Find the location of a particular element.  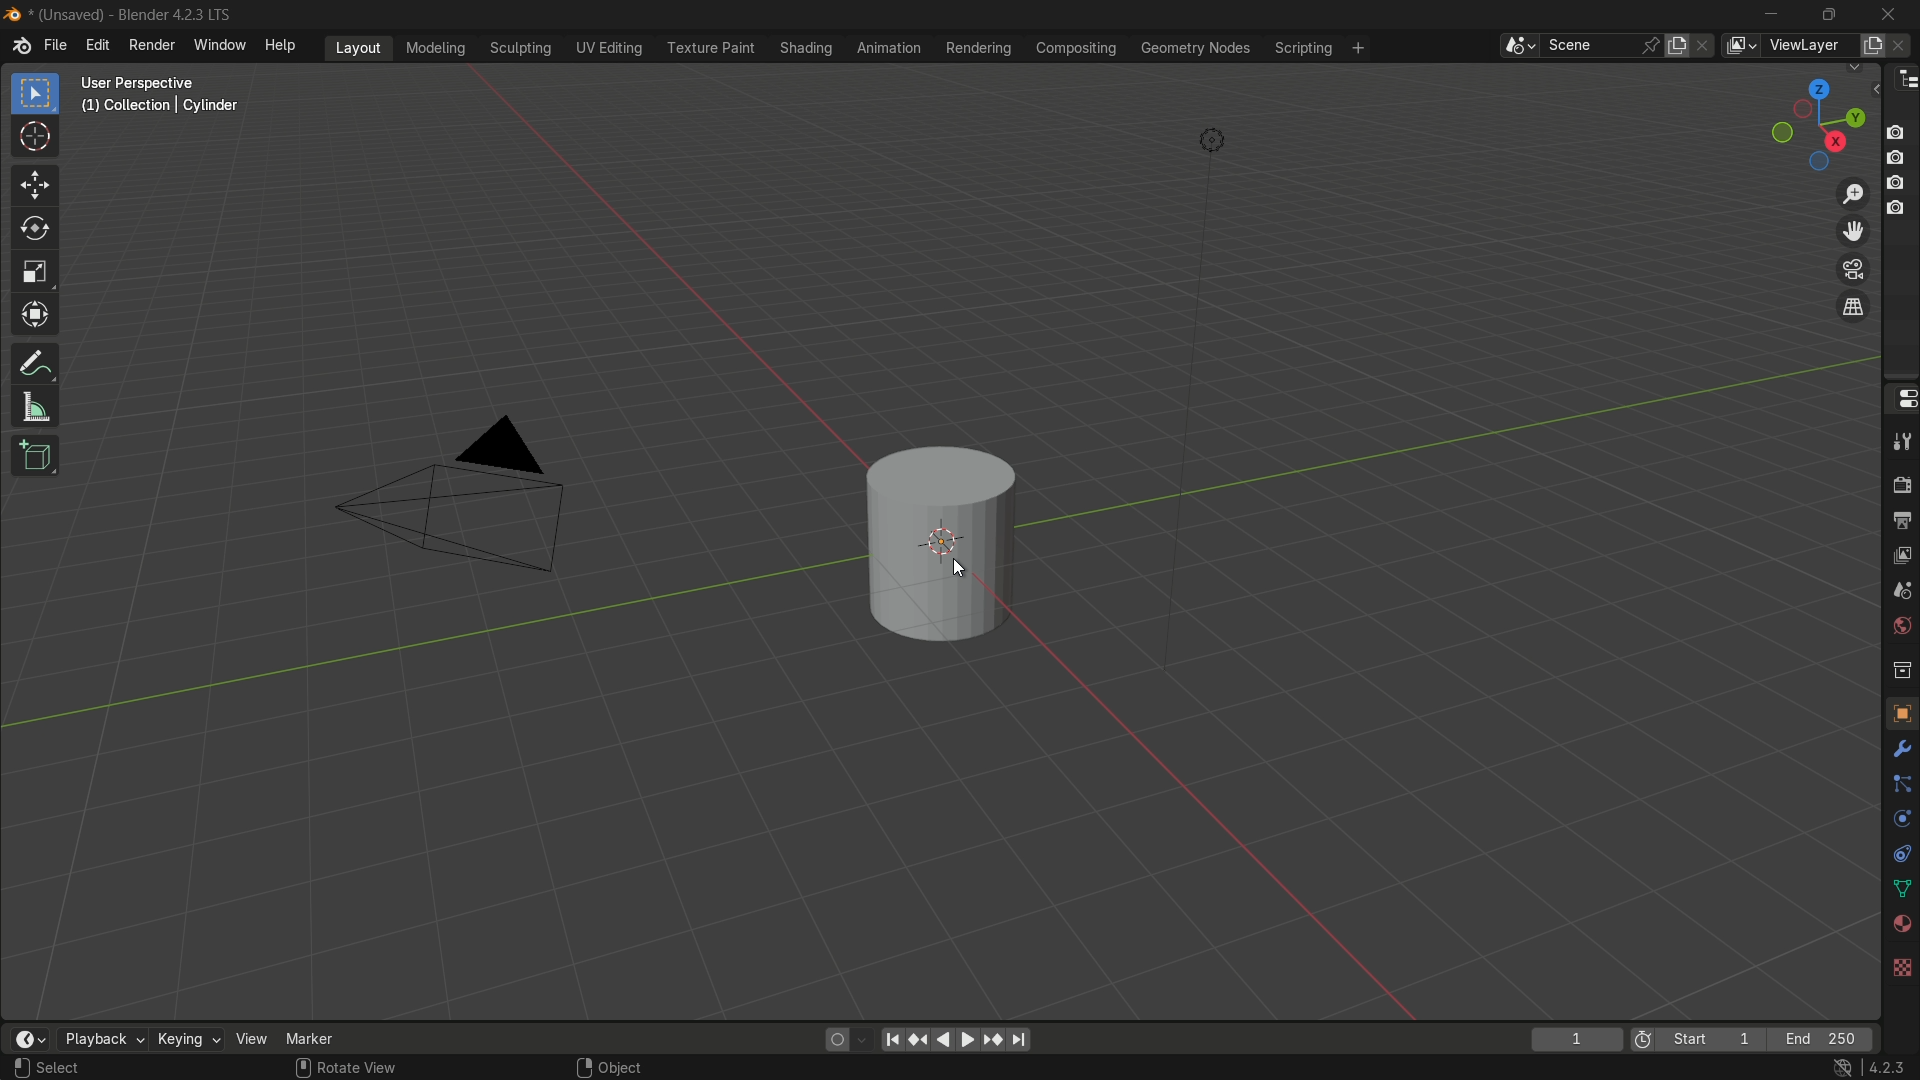

viewLayer is located at coordinates (1805, 46).